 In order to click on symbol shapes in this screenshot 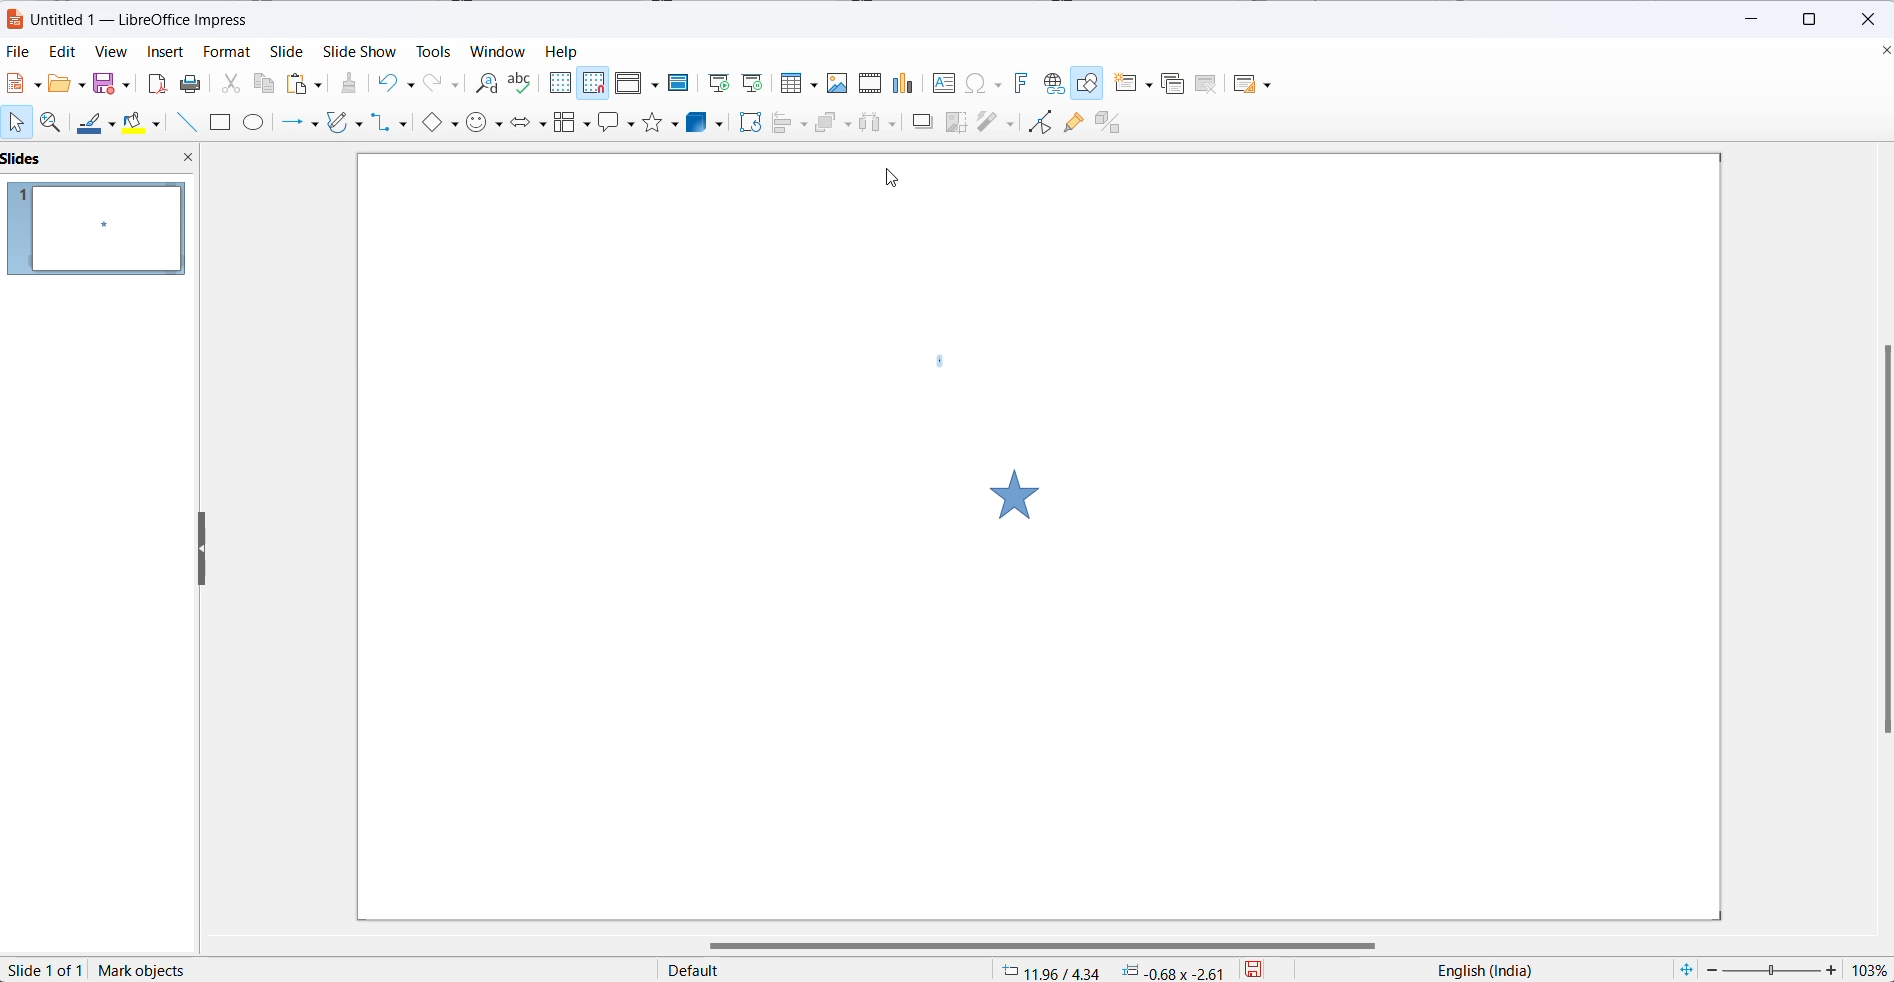, I will do `click(485, 123)`.